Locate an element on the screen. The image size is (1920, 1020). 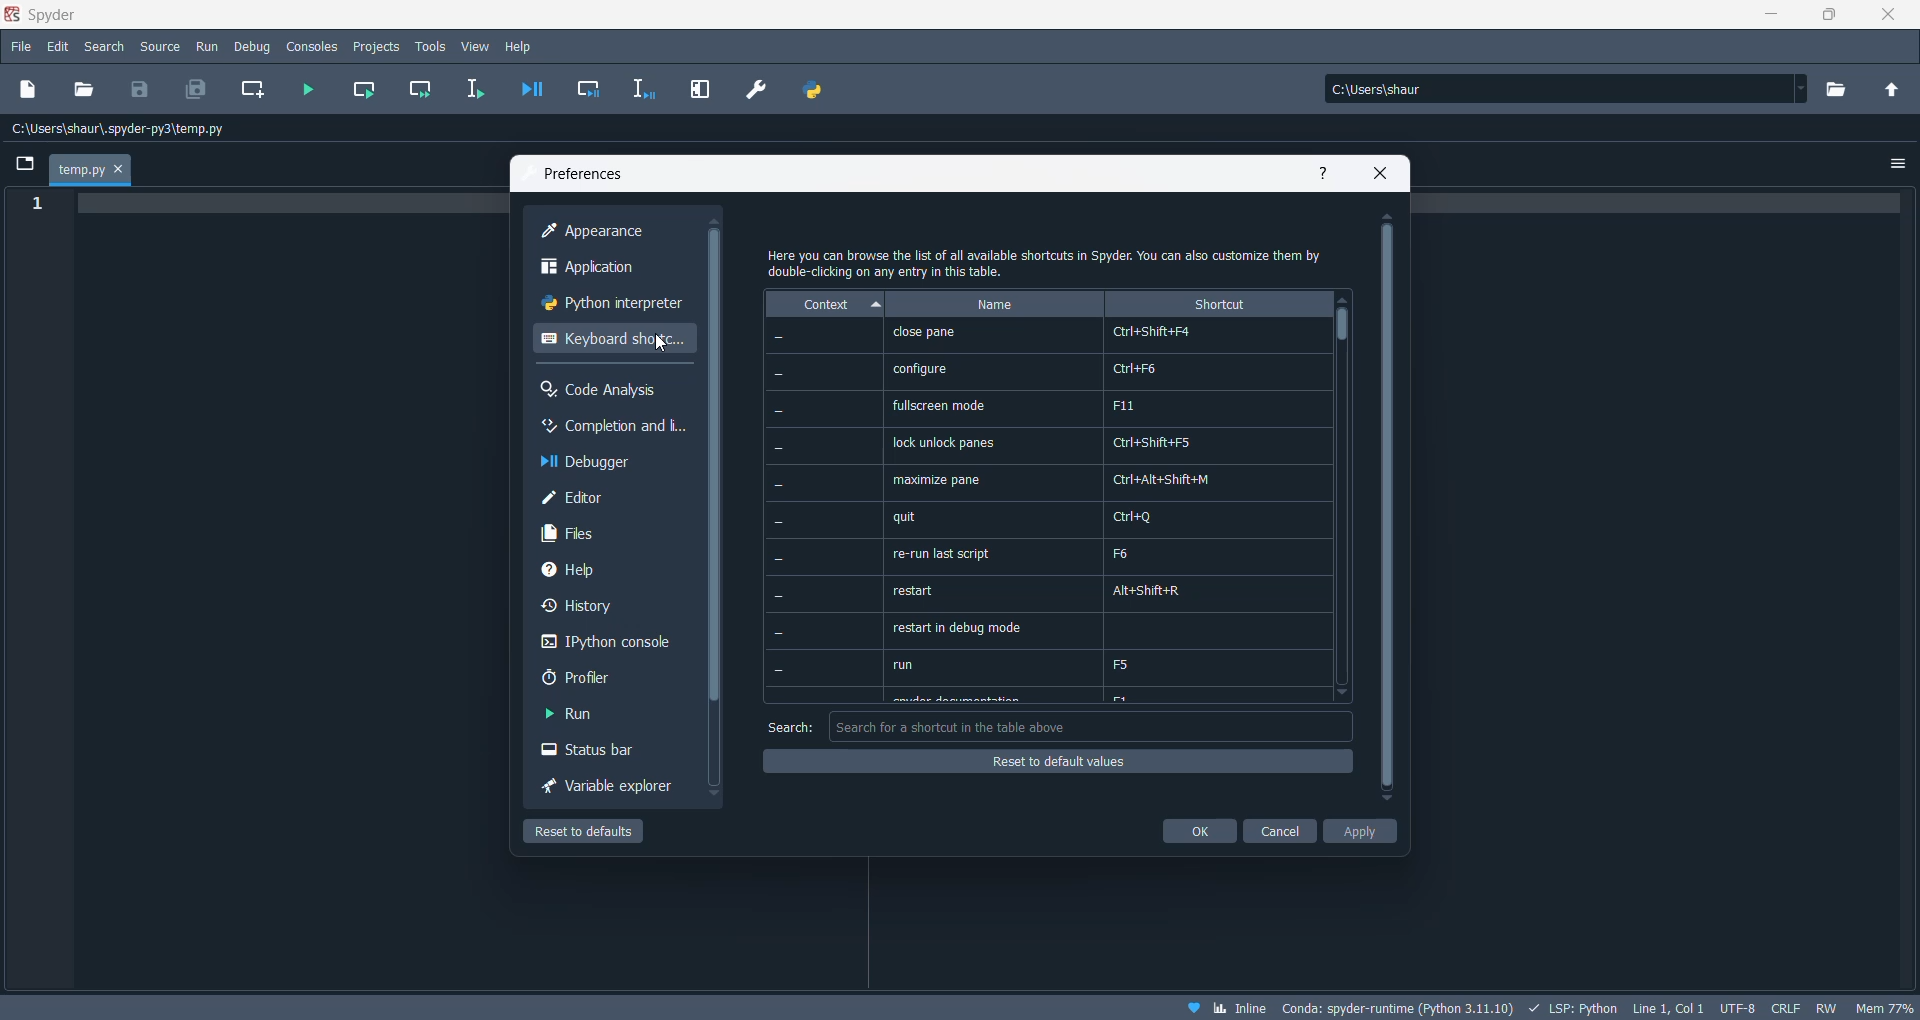
options is located at coordinates (1897, 165).